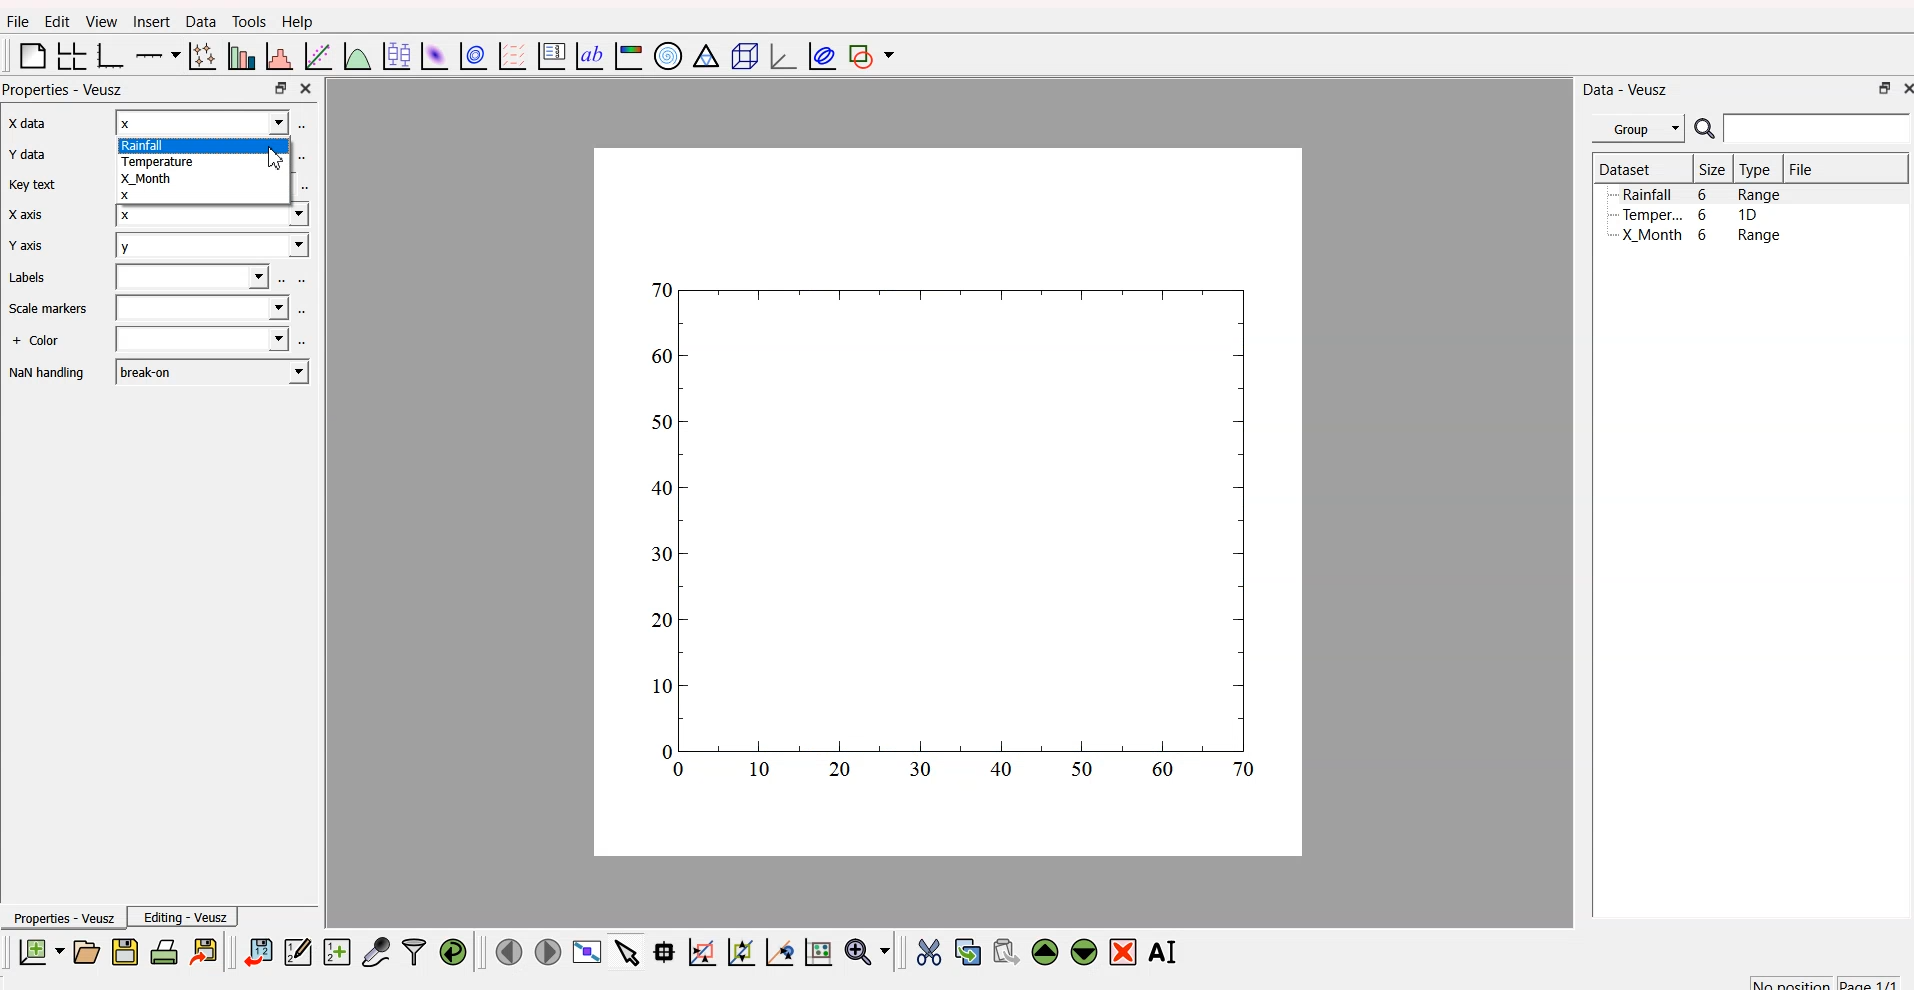 The height and width of the screenshot is (990, 1914). I want to click on histogram of dataset, so click(281, 57).